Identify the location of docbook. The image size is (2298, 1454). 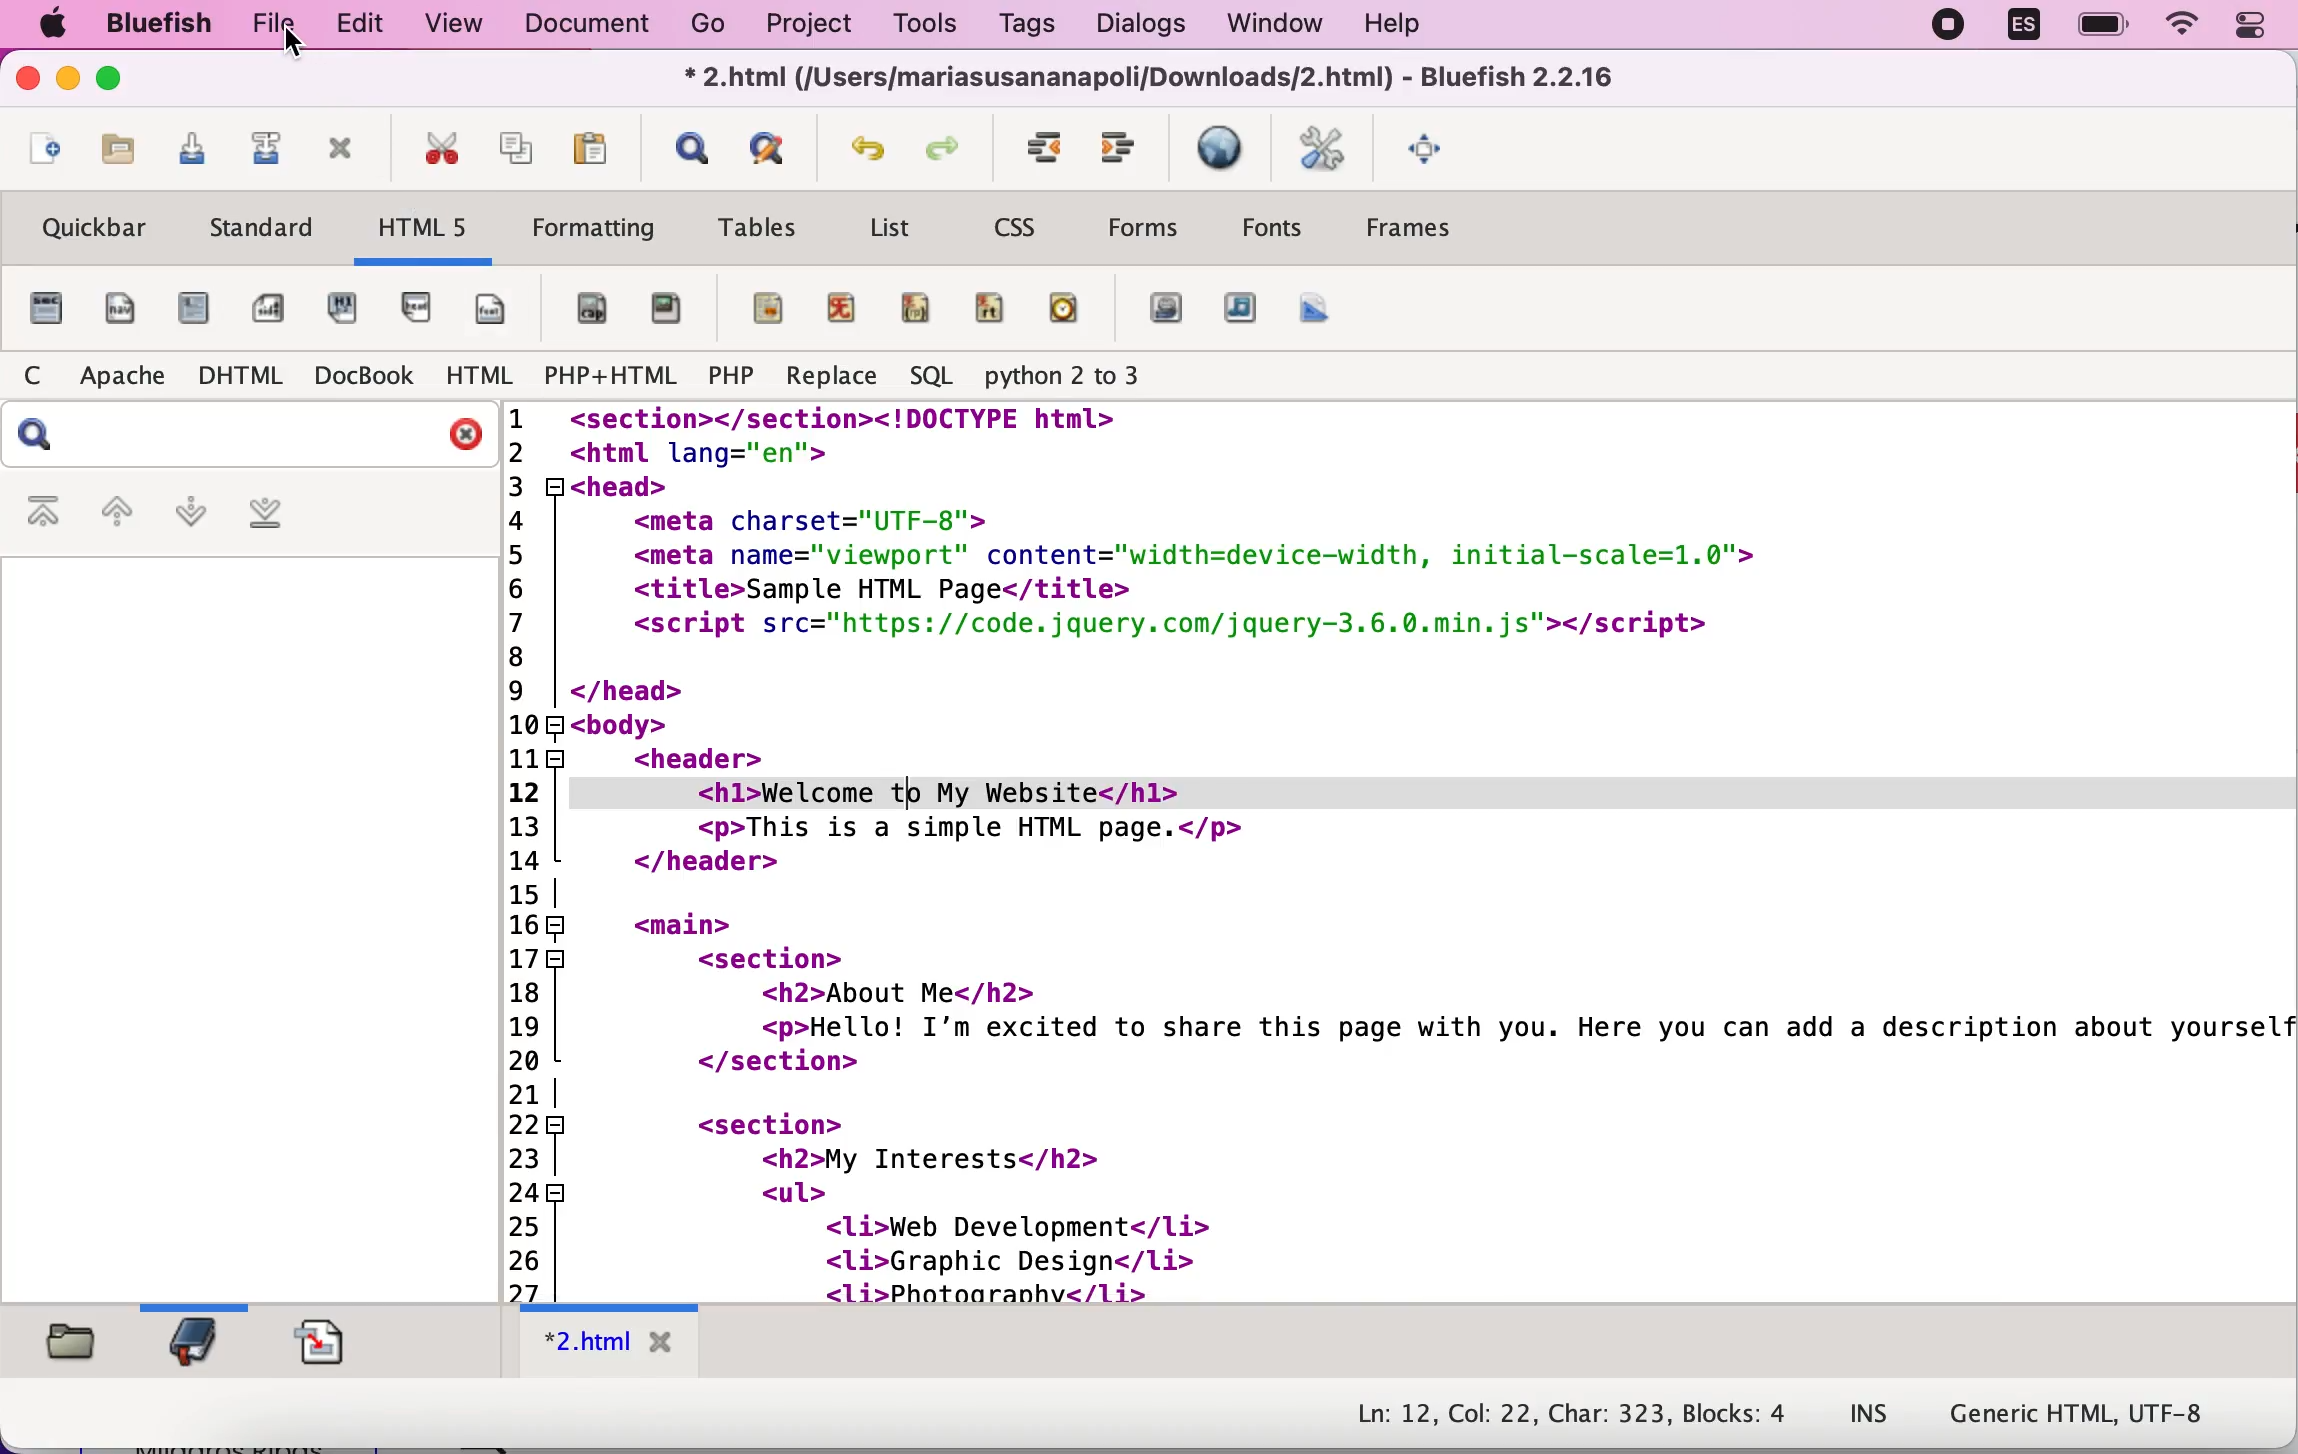
(360, 374).